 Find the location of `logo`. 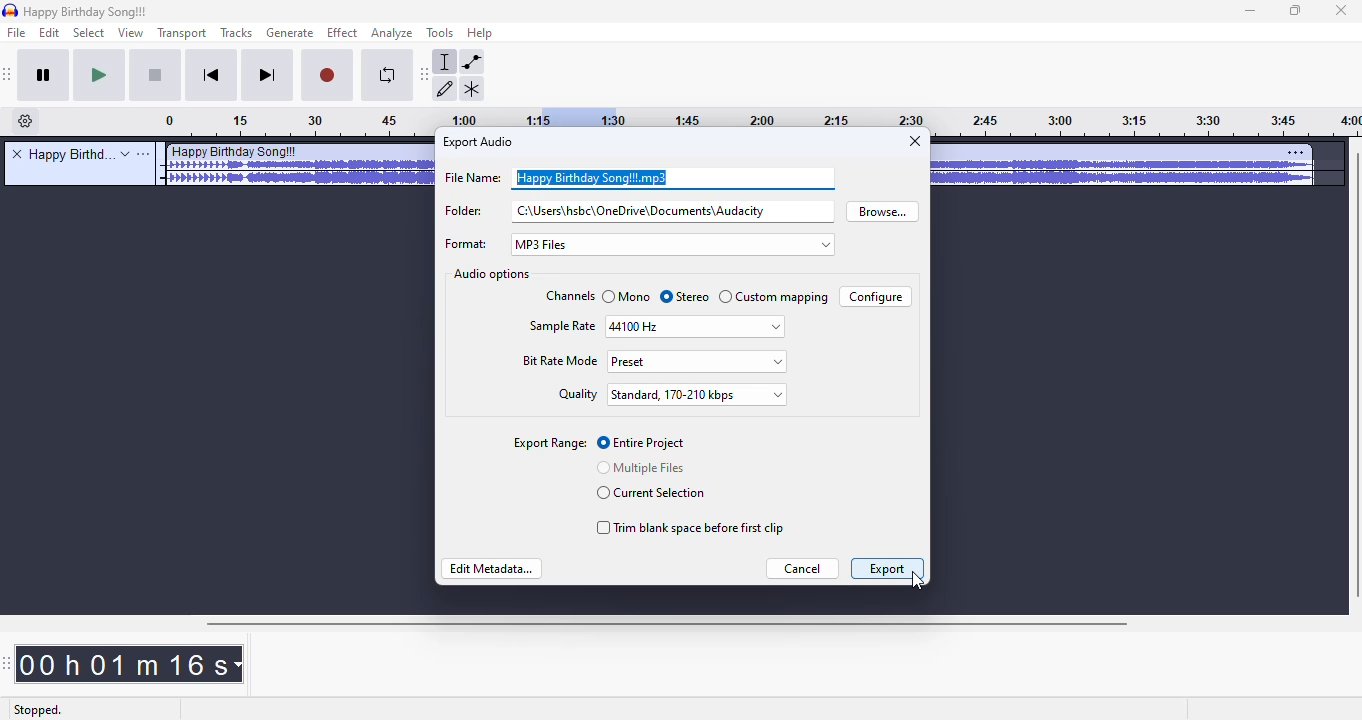

logo is located at coordinates (10, 10).